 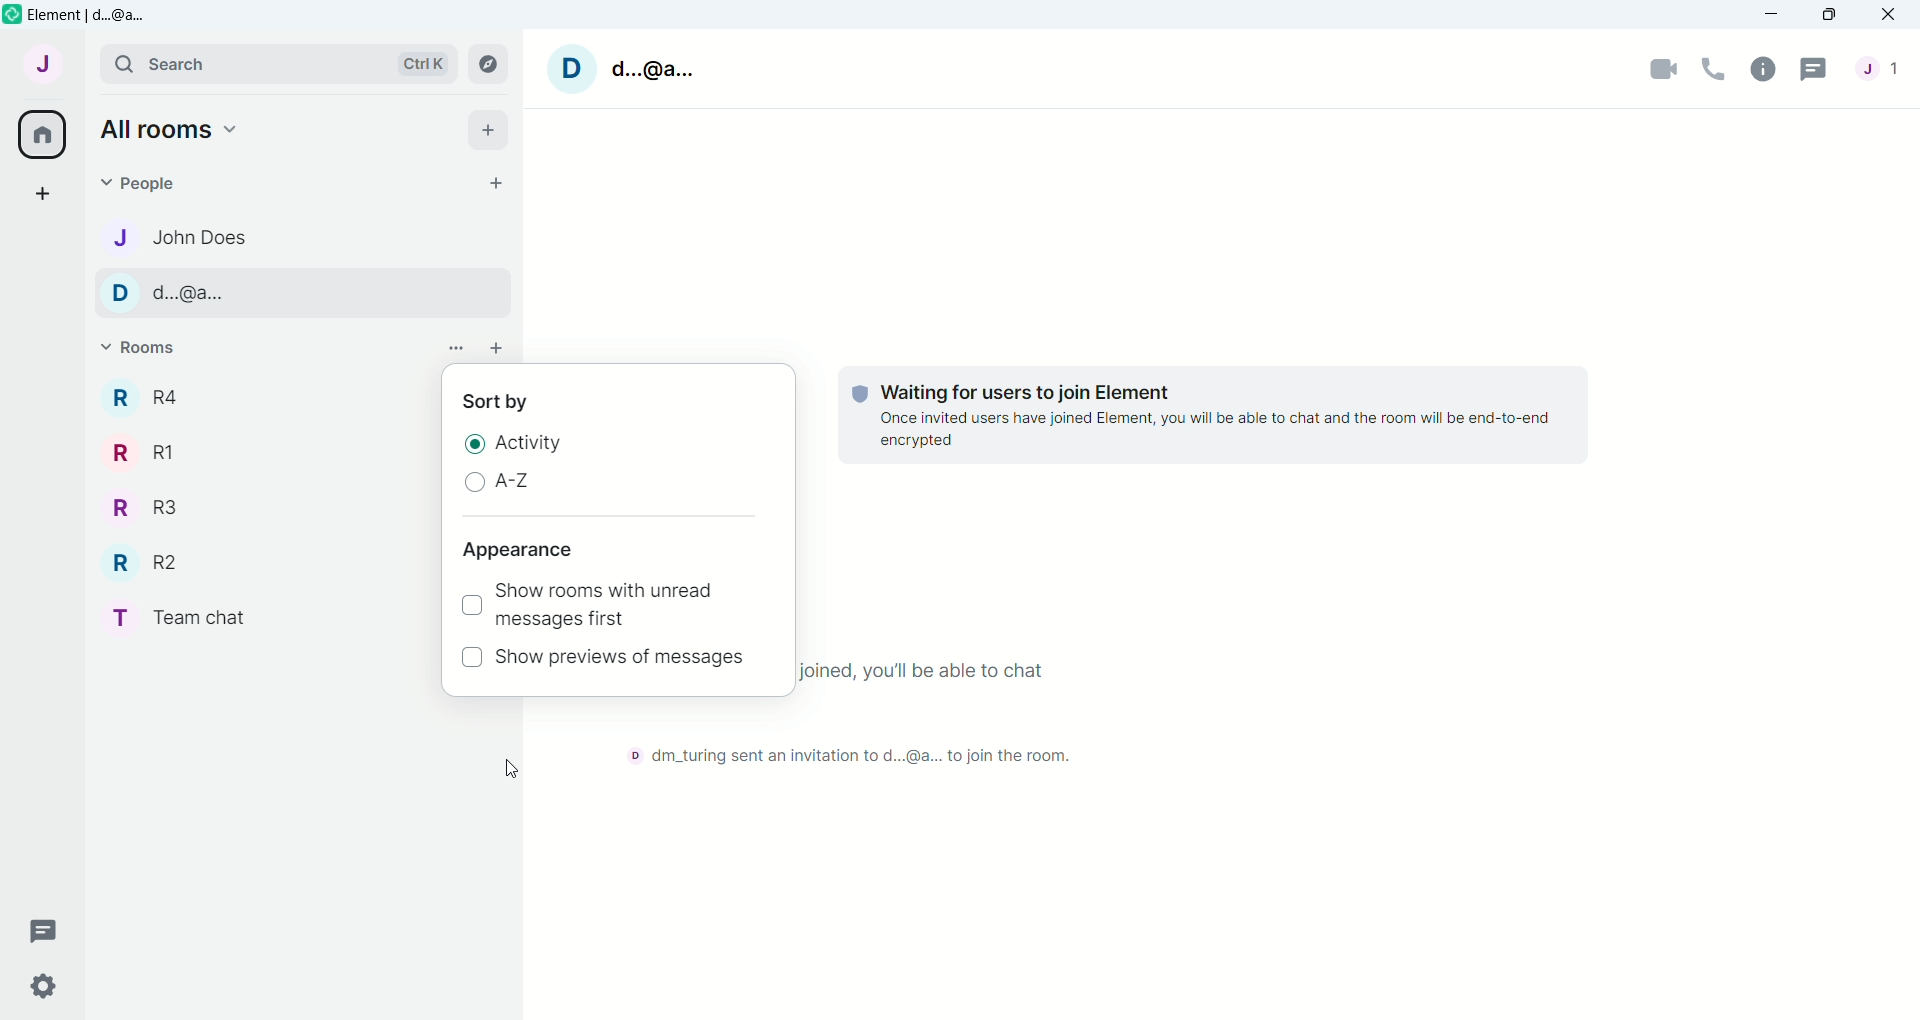 What do you see at coordinates (148, 563) in the screenshot?
I see `Room R2` at bounding box center [148, 563].